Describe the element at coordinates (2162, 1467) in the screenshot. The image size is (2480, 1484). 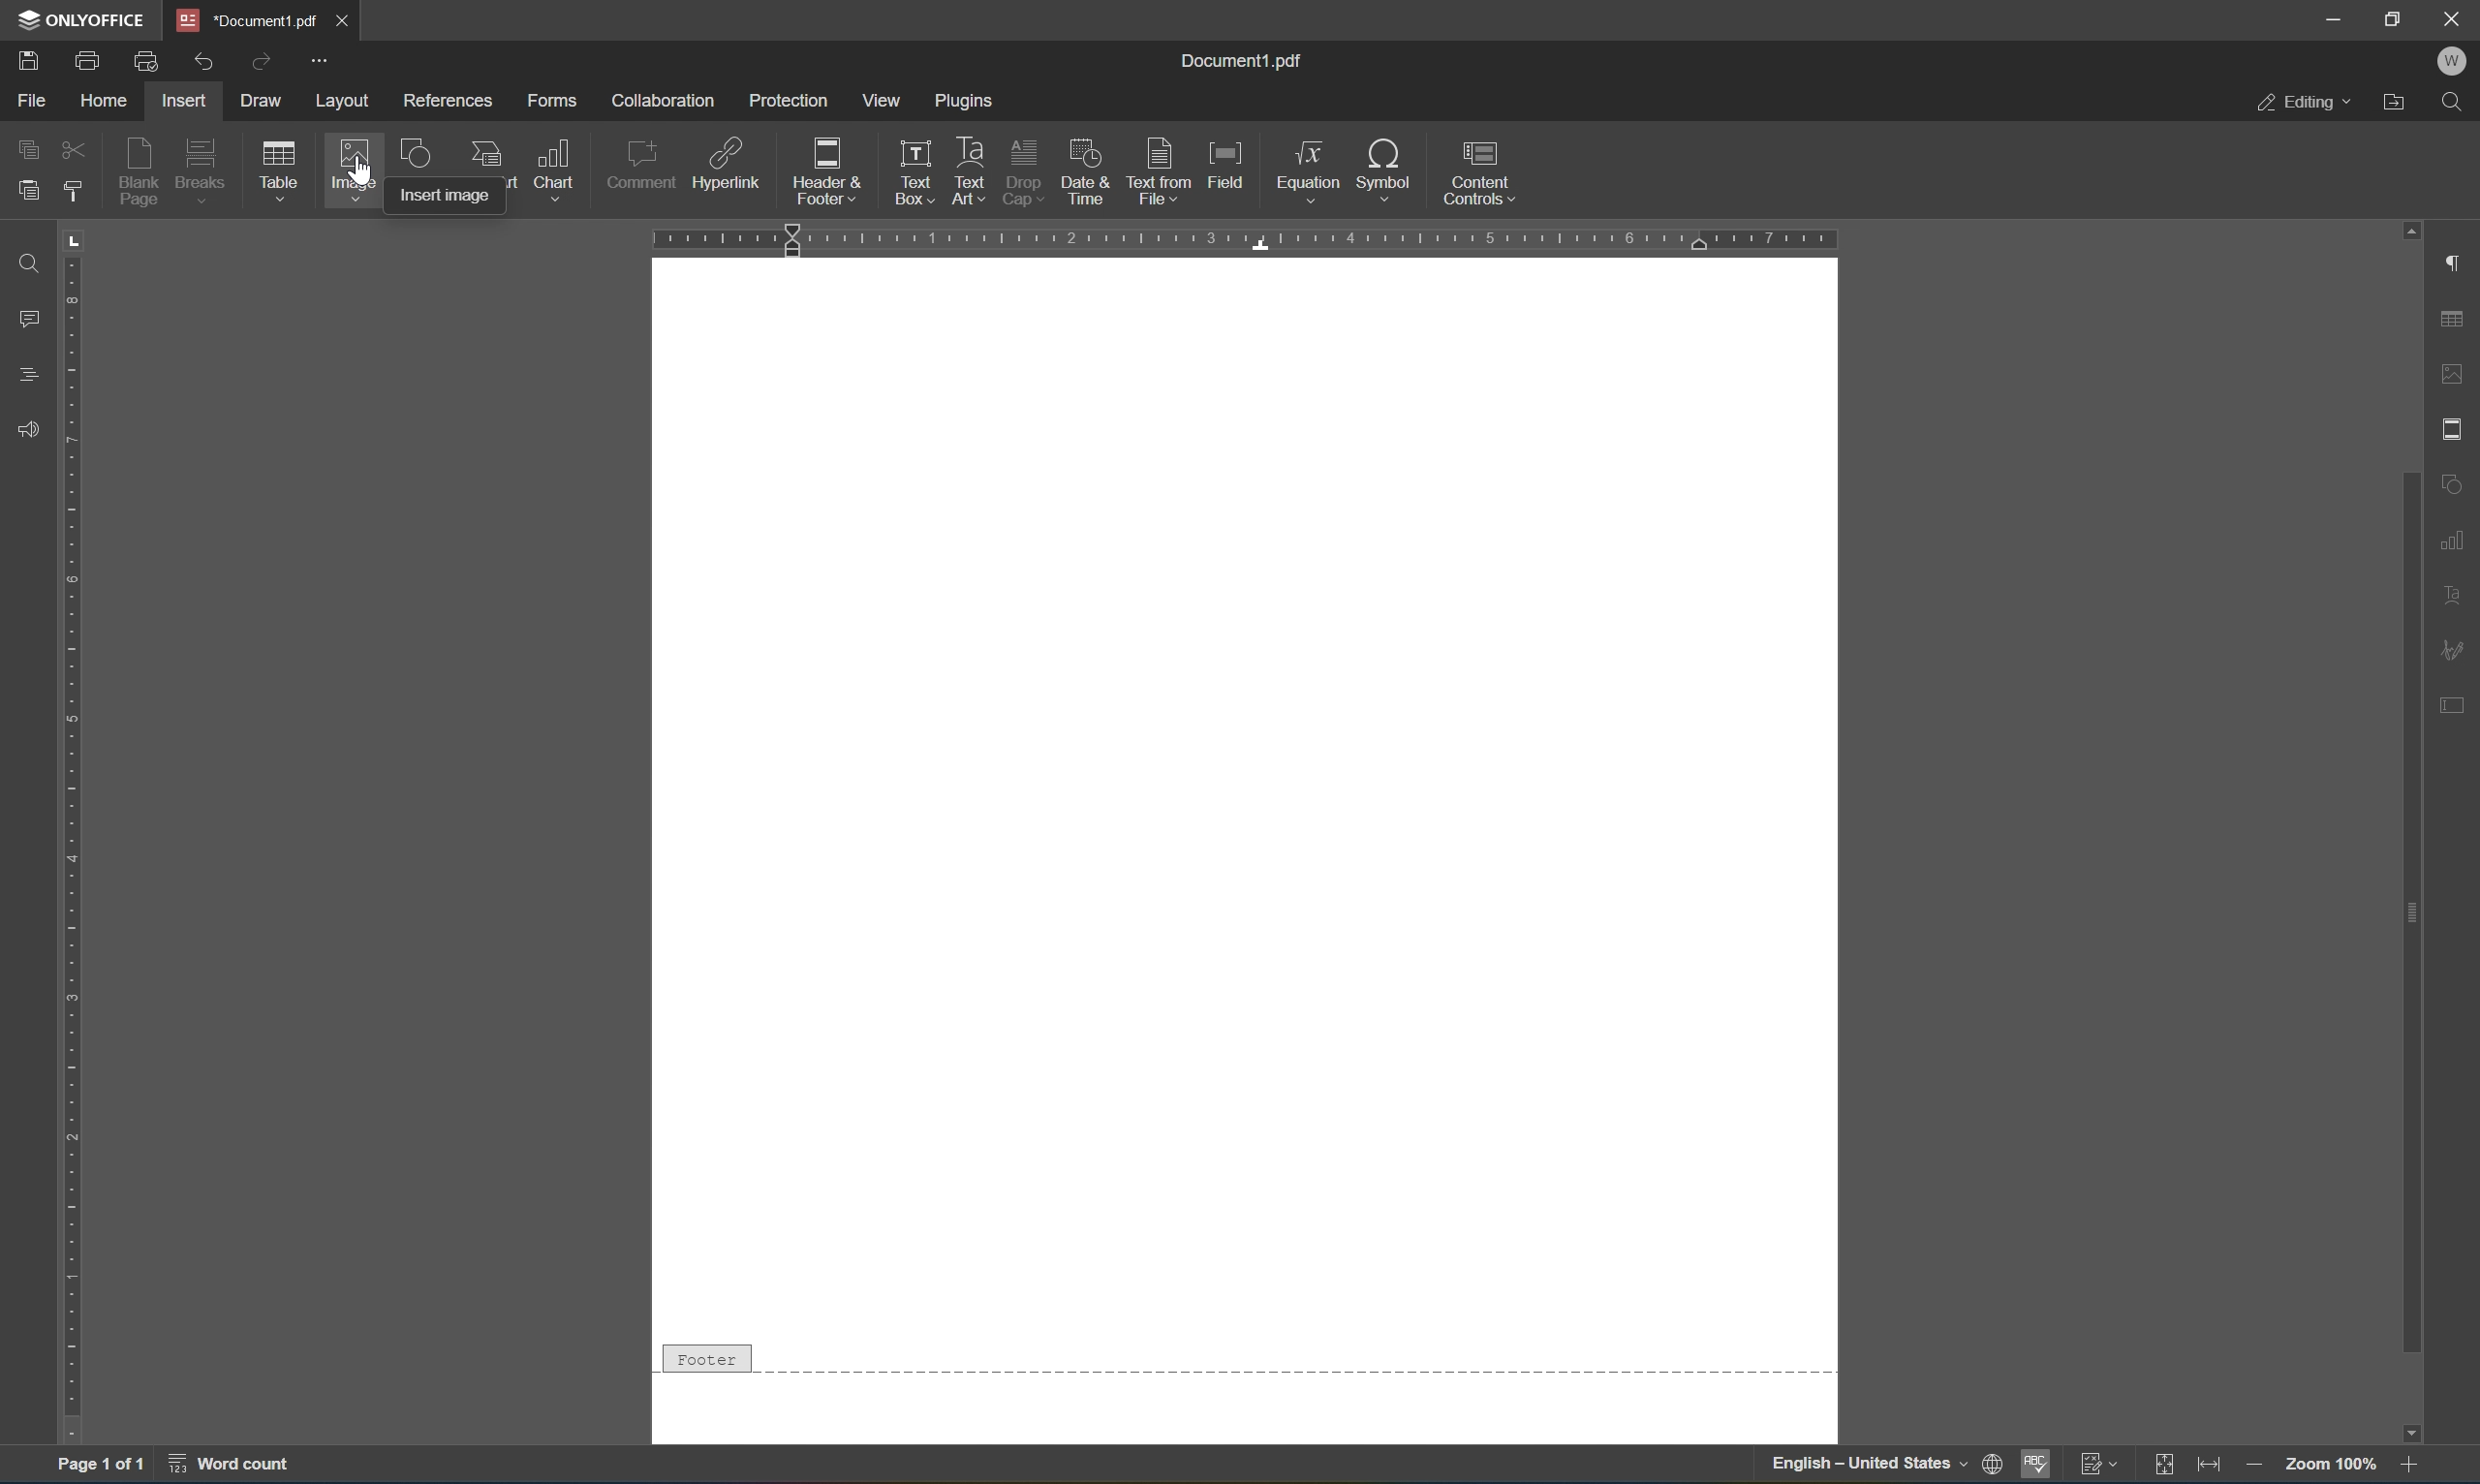
I see `fit to slide` at that location.